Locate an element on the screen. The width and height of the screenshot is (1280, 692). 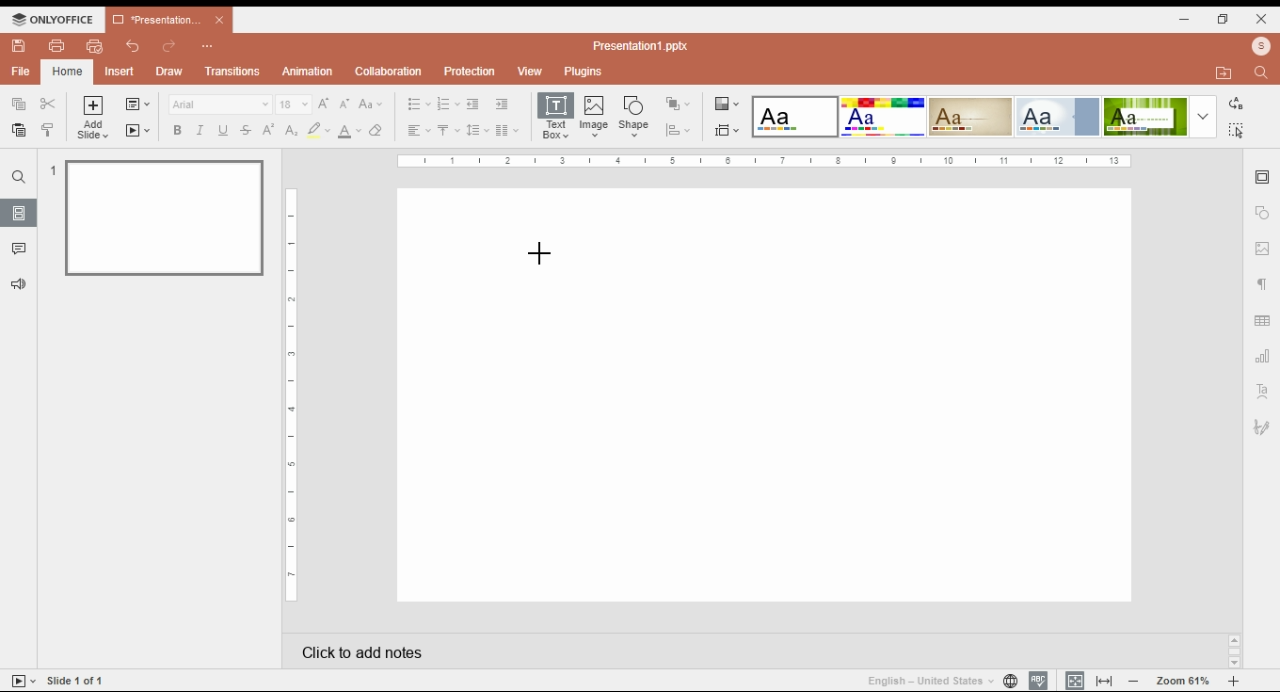
copy is located at coordinates (20, 104).